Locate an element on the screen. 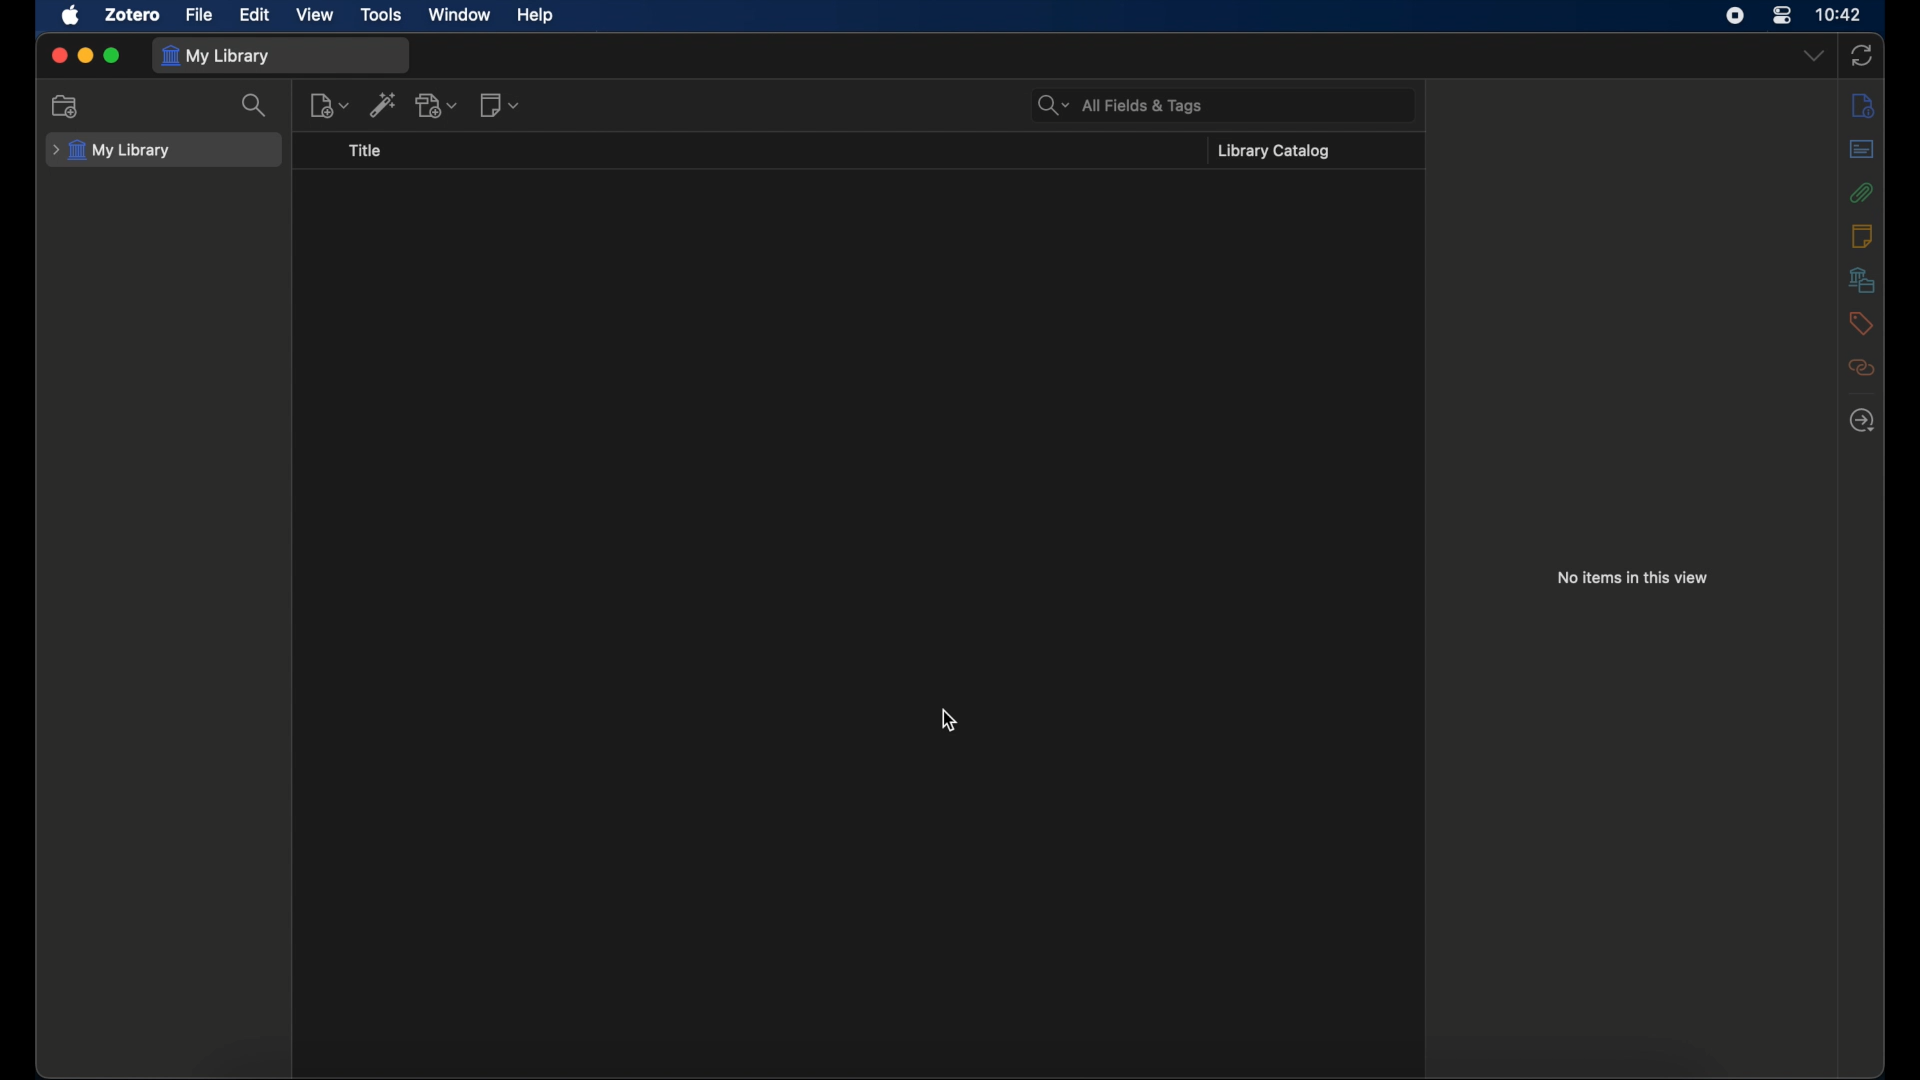  info is located at coordinates (1865, 107).